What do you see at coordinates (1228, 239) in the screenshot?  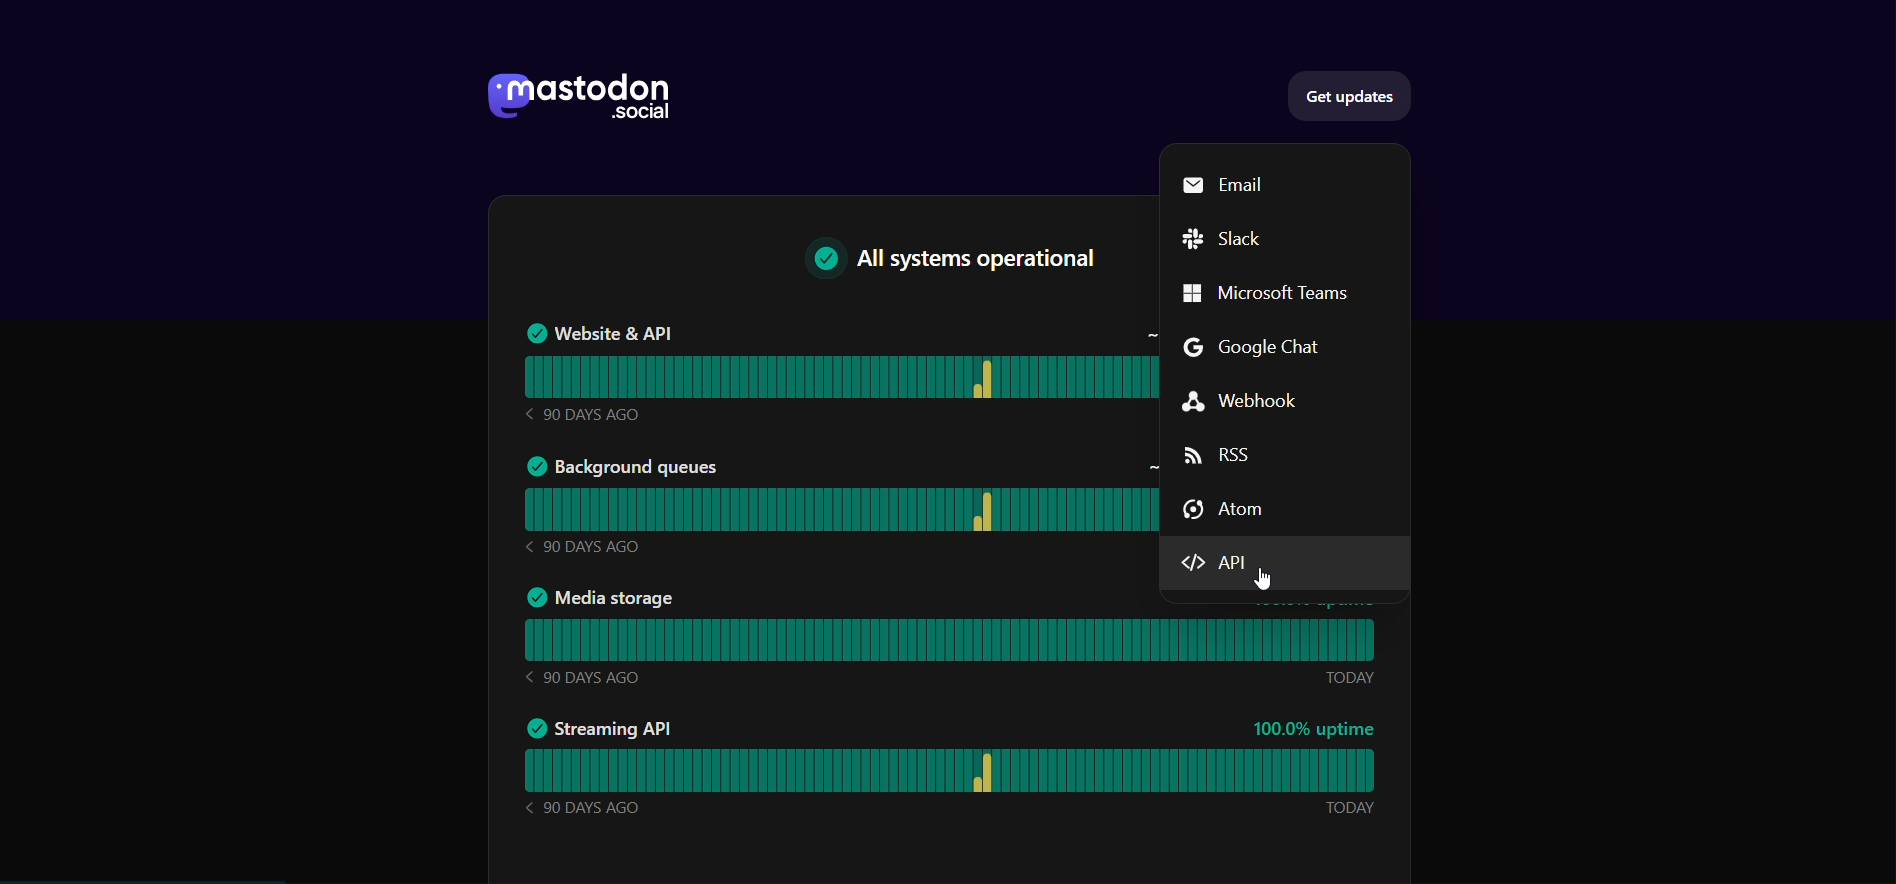 I see `Slack` at bounding box center [1228, 239].